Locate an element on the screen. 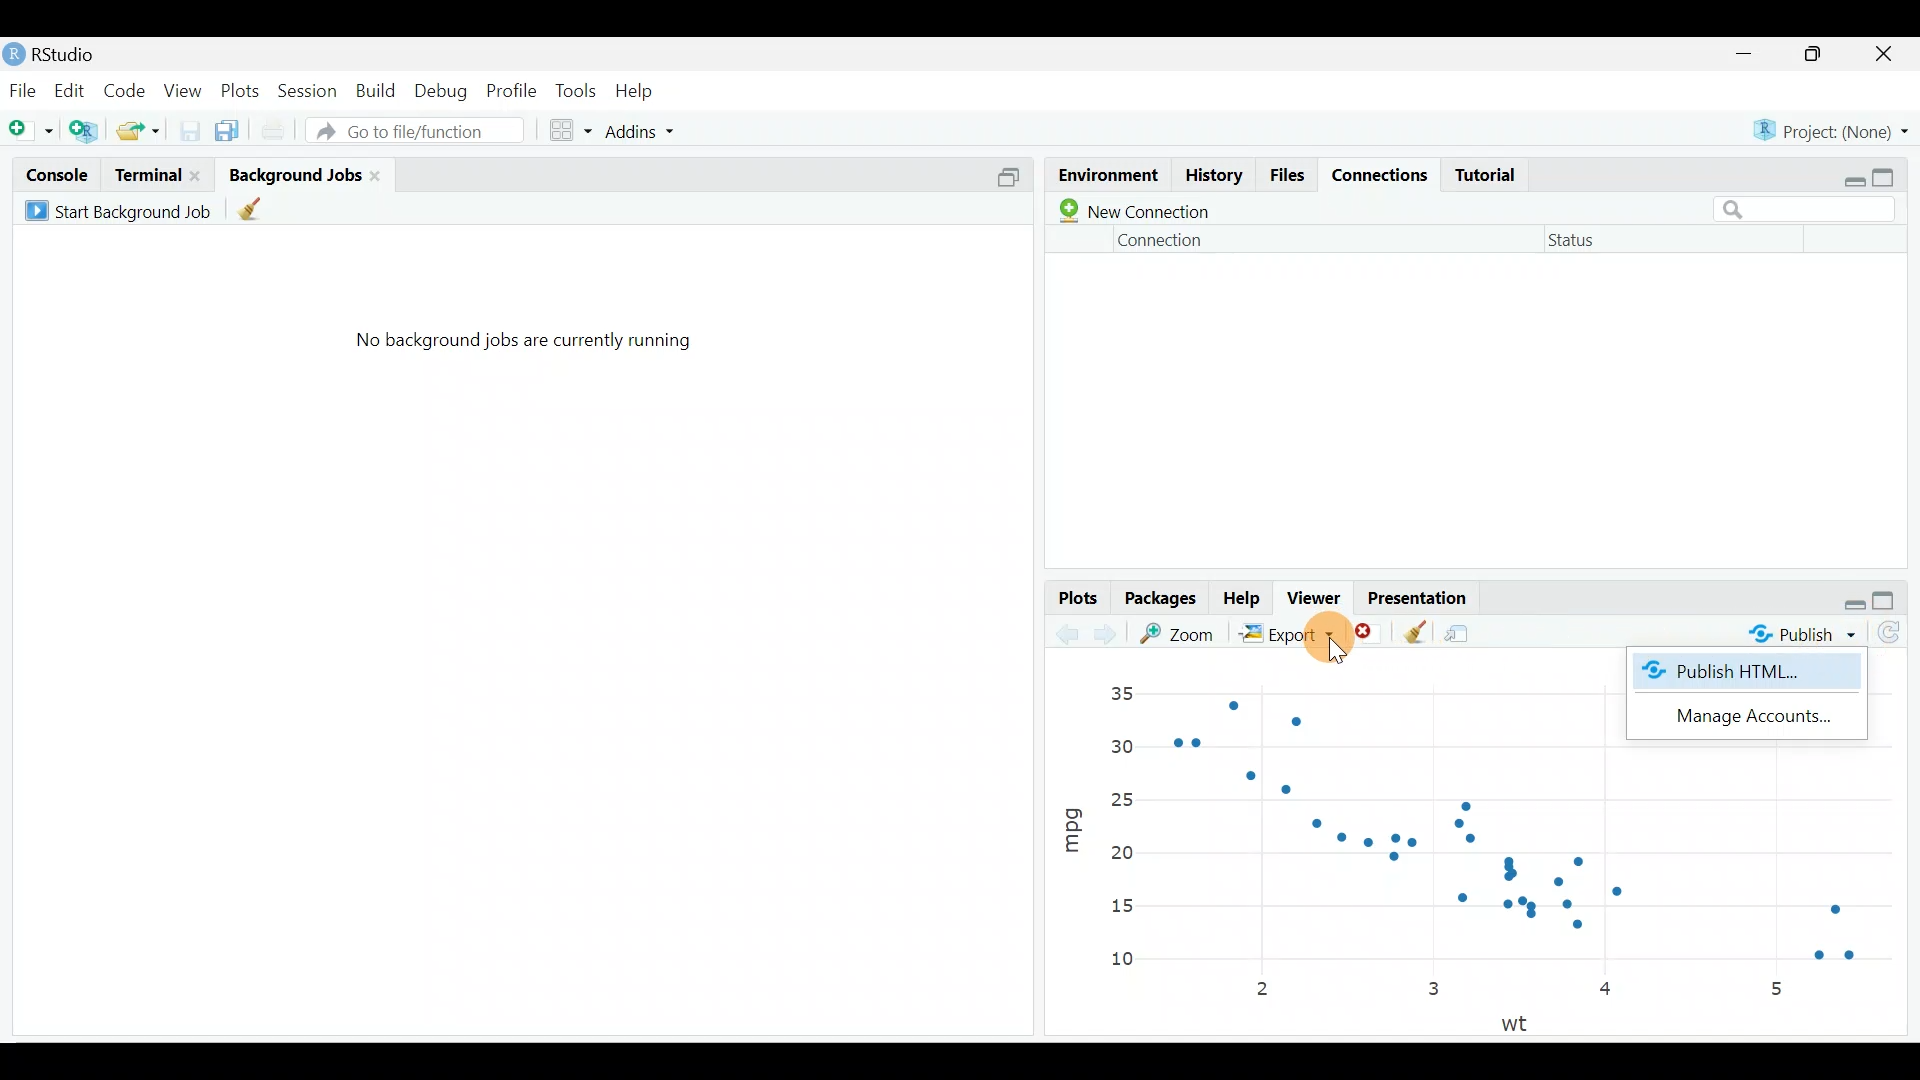 The image size is (1920, 1080). Tutorial is located at coordinates (1493, 174).